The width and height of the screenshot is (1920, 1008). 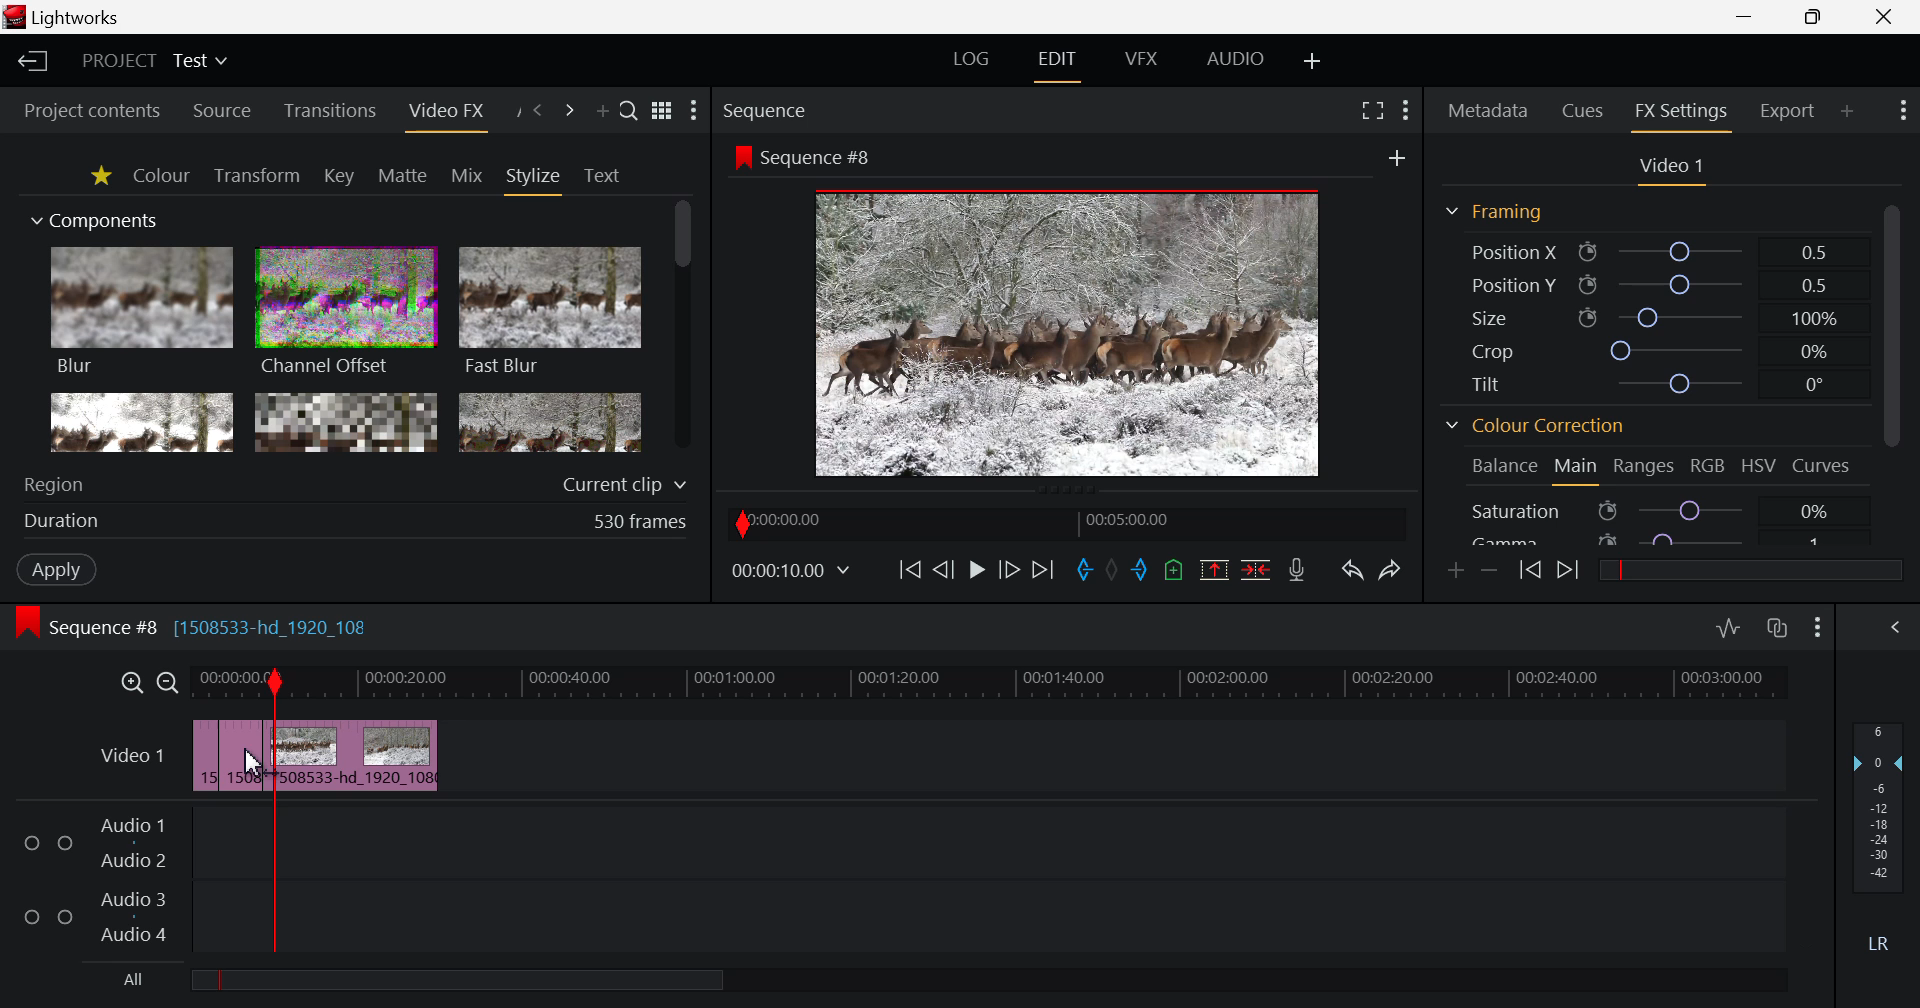 I want to click on Transitions, so click(x=329, y=112).